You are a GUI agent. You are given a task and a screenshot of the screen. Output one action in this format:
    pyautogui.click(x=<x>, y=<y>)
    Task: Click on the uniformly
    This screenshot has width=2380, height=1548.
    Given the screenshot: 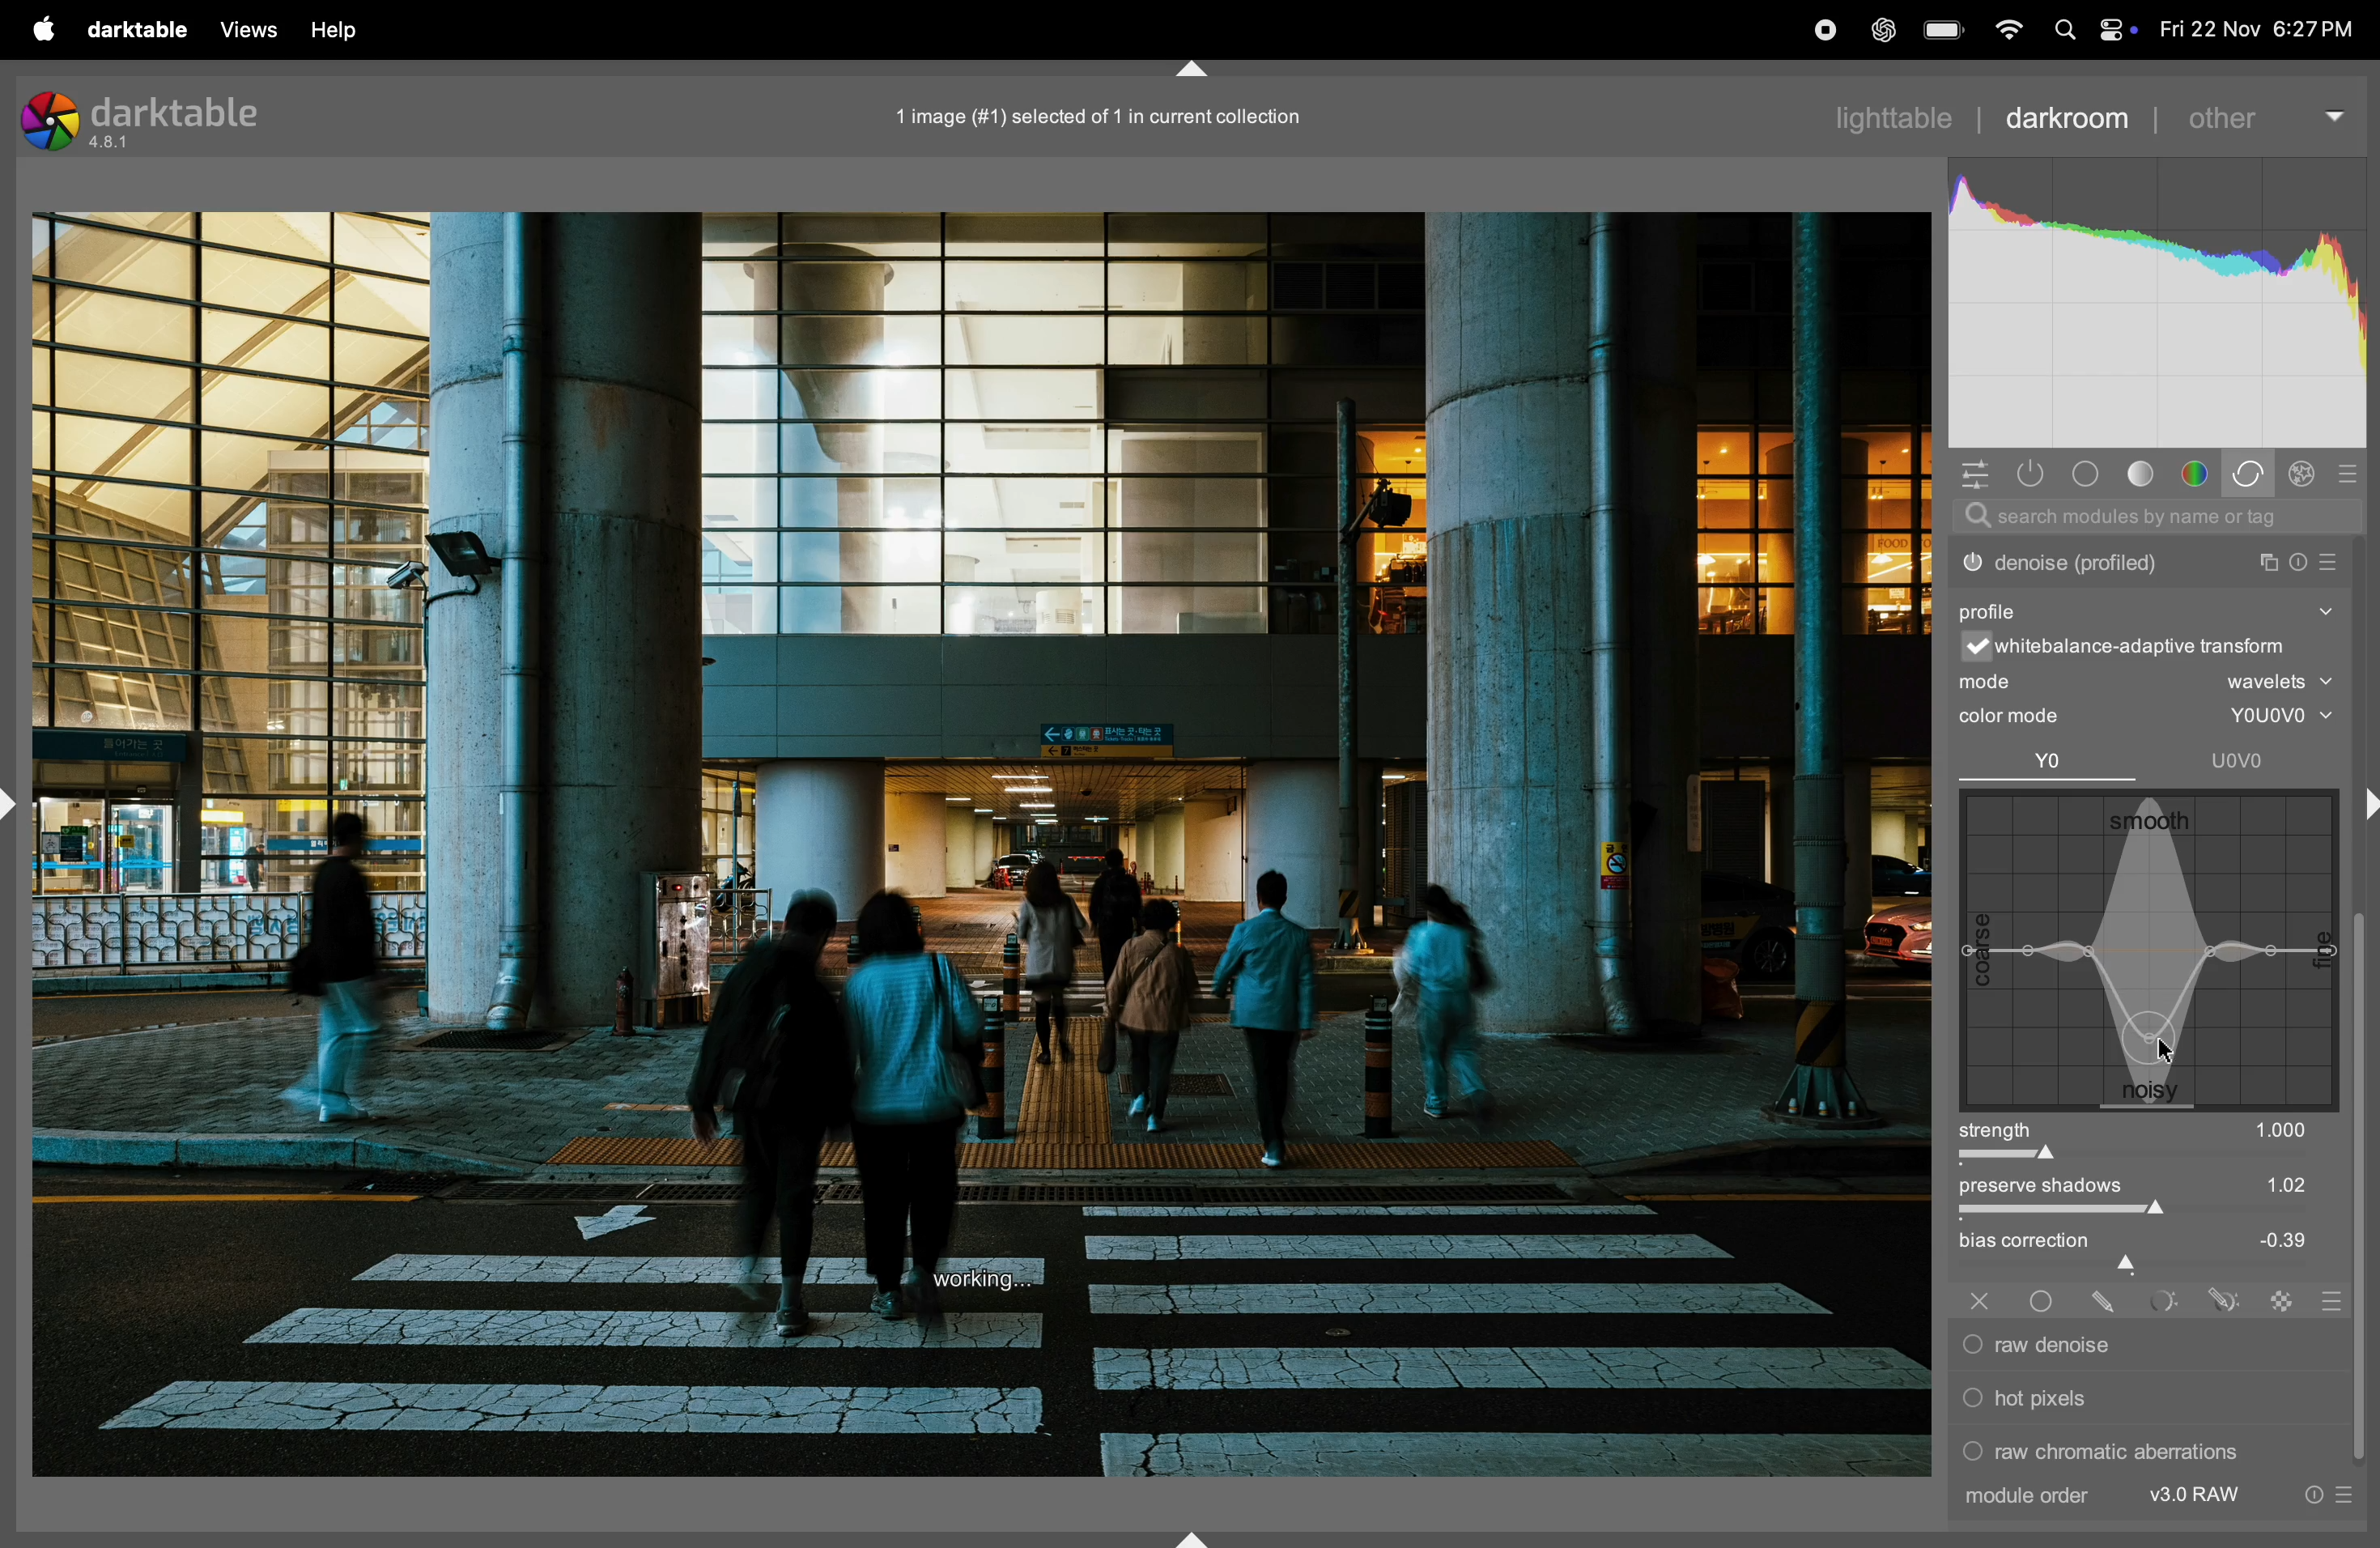 What is the action you would take?
    pyautogui.click(x=2045, y=1302)
    